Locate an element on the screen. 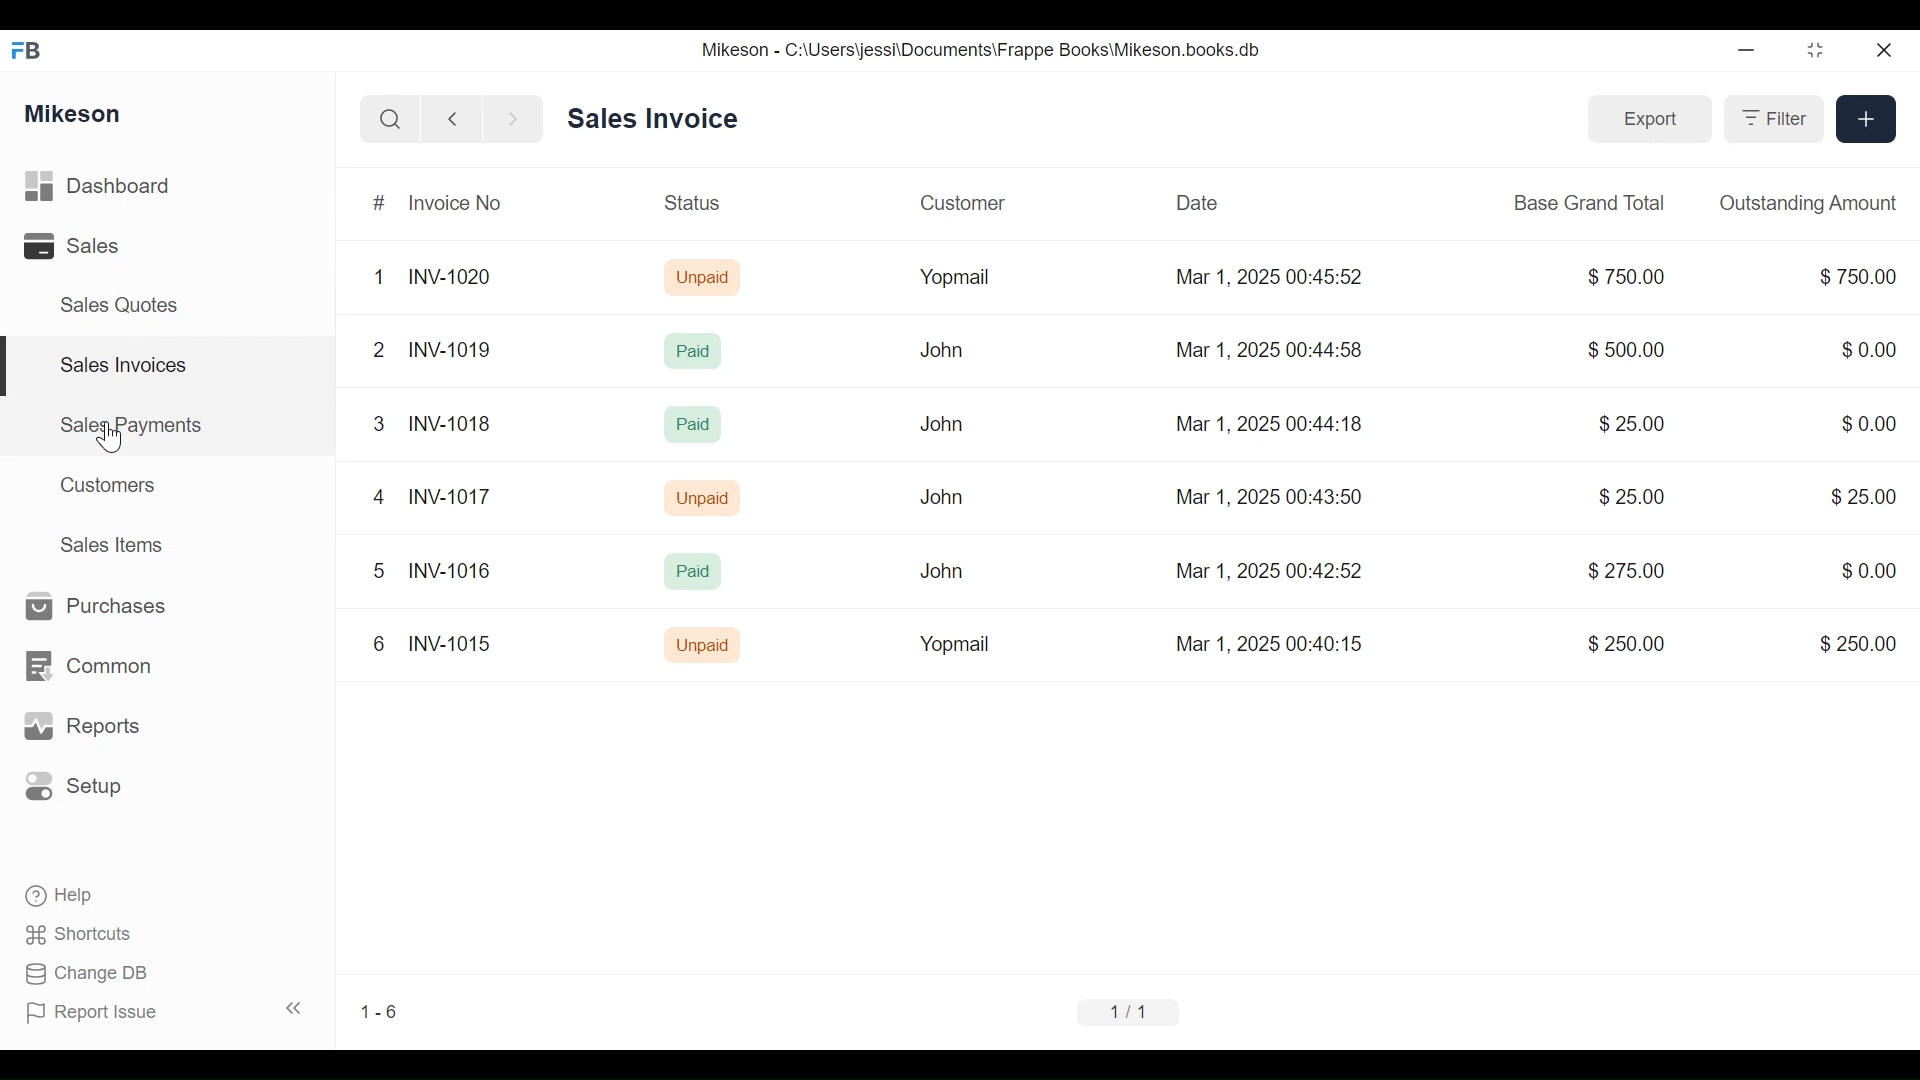 The image size is (1920, 1080). $500.00 is located at coordinates (1620, 347).